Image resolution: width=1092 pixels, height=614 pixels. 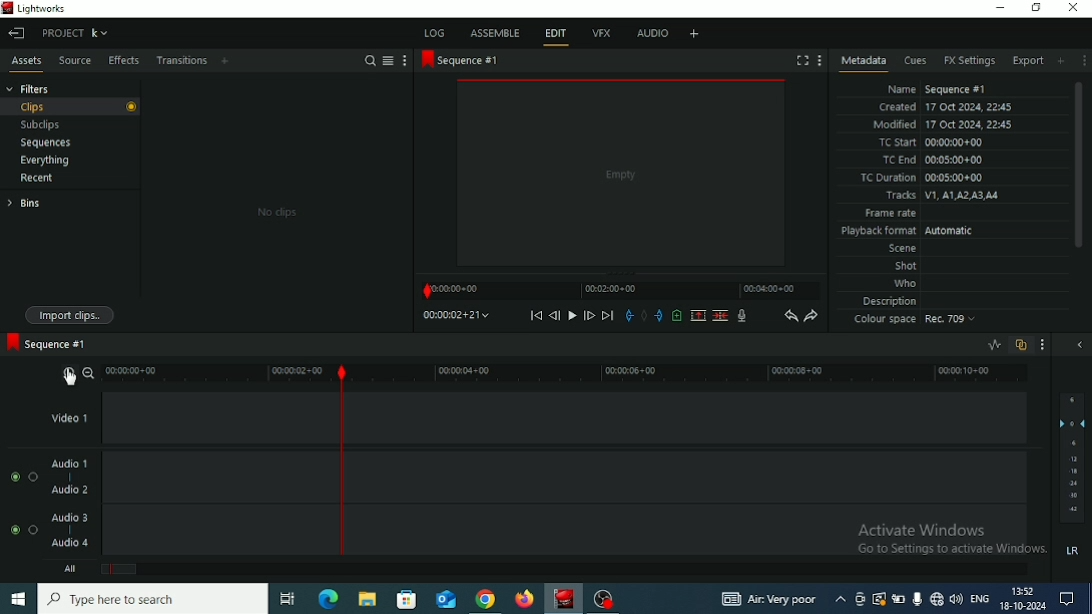 I want to click on EDIT, so click(x=558, y=34).